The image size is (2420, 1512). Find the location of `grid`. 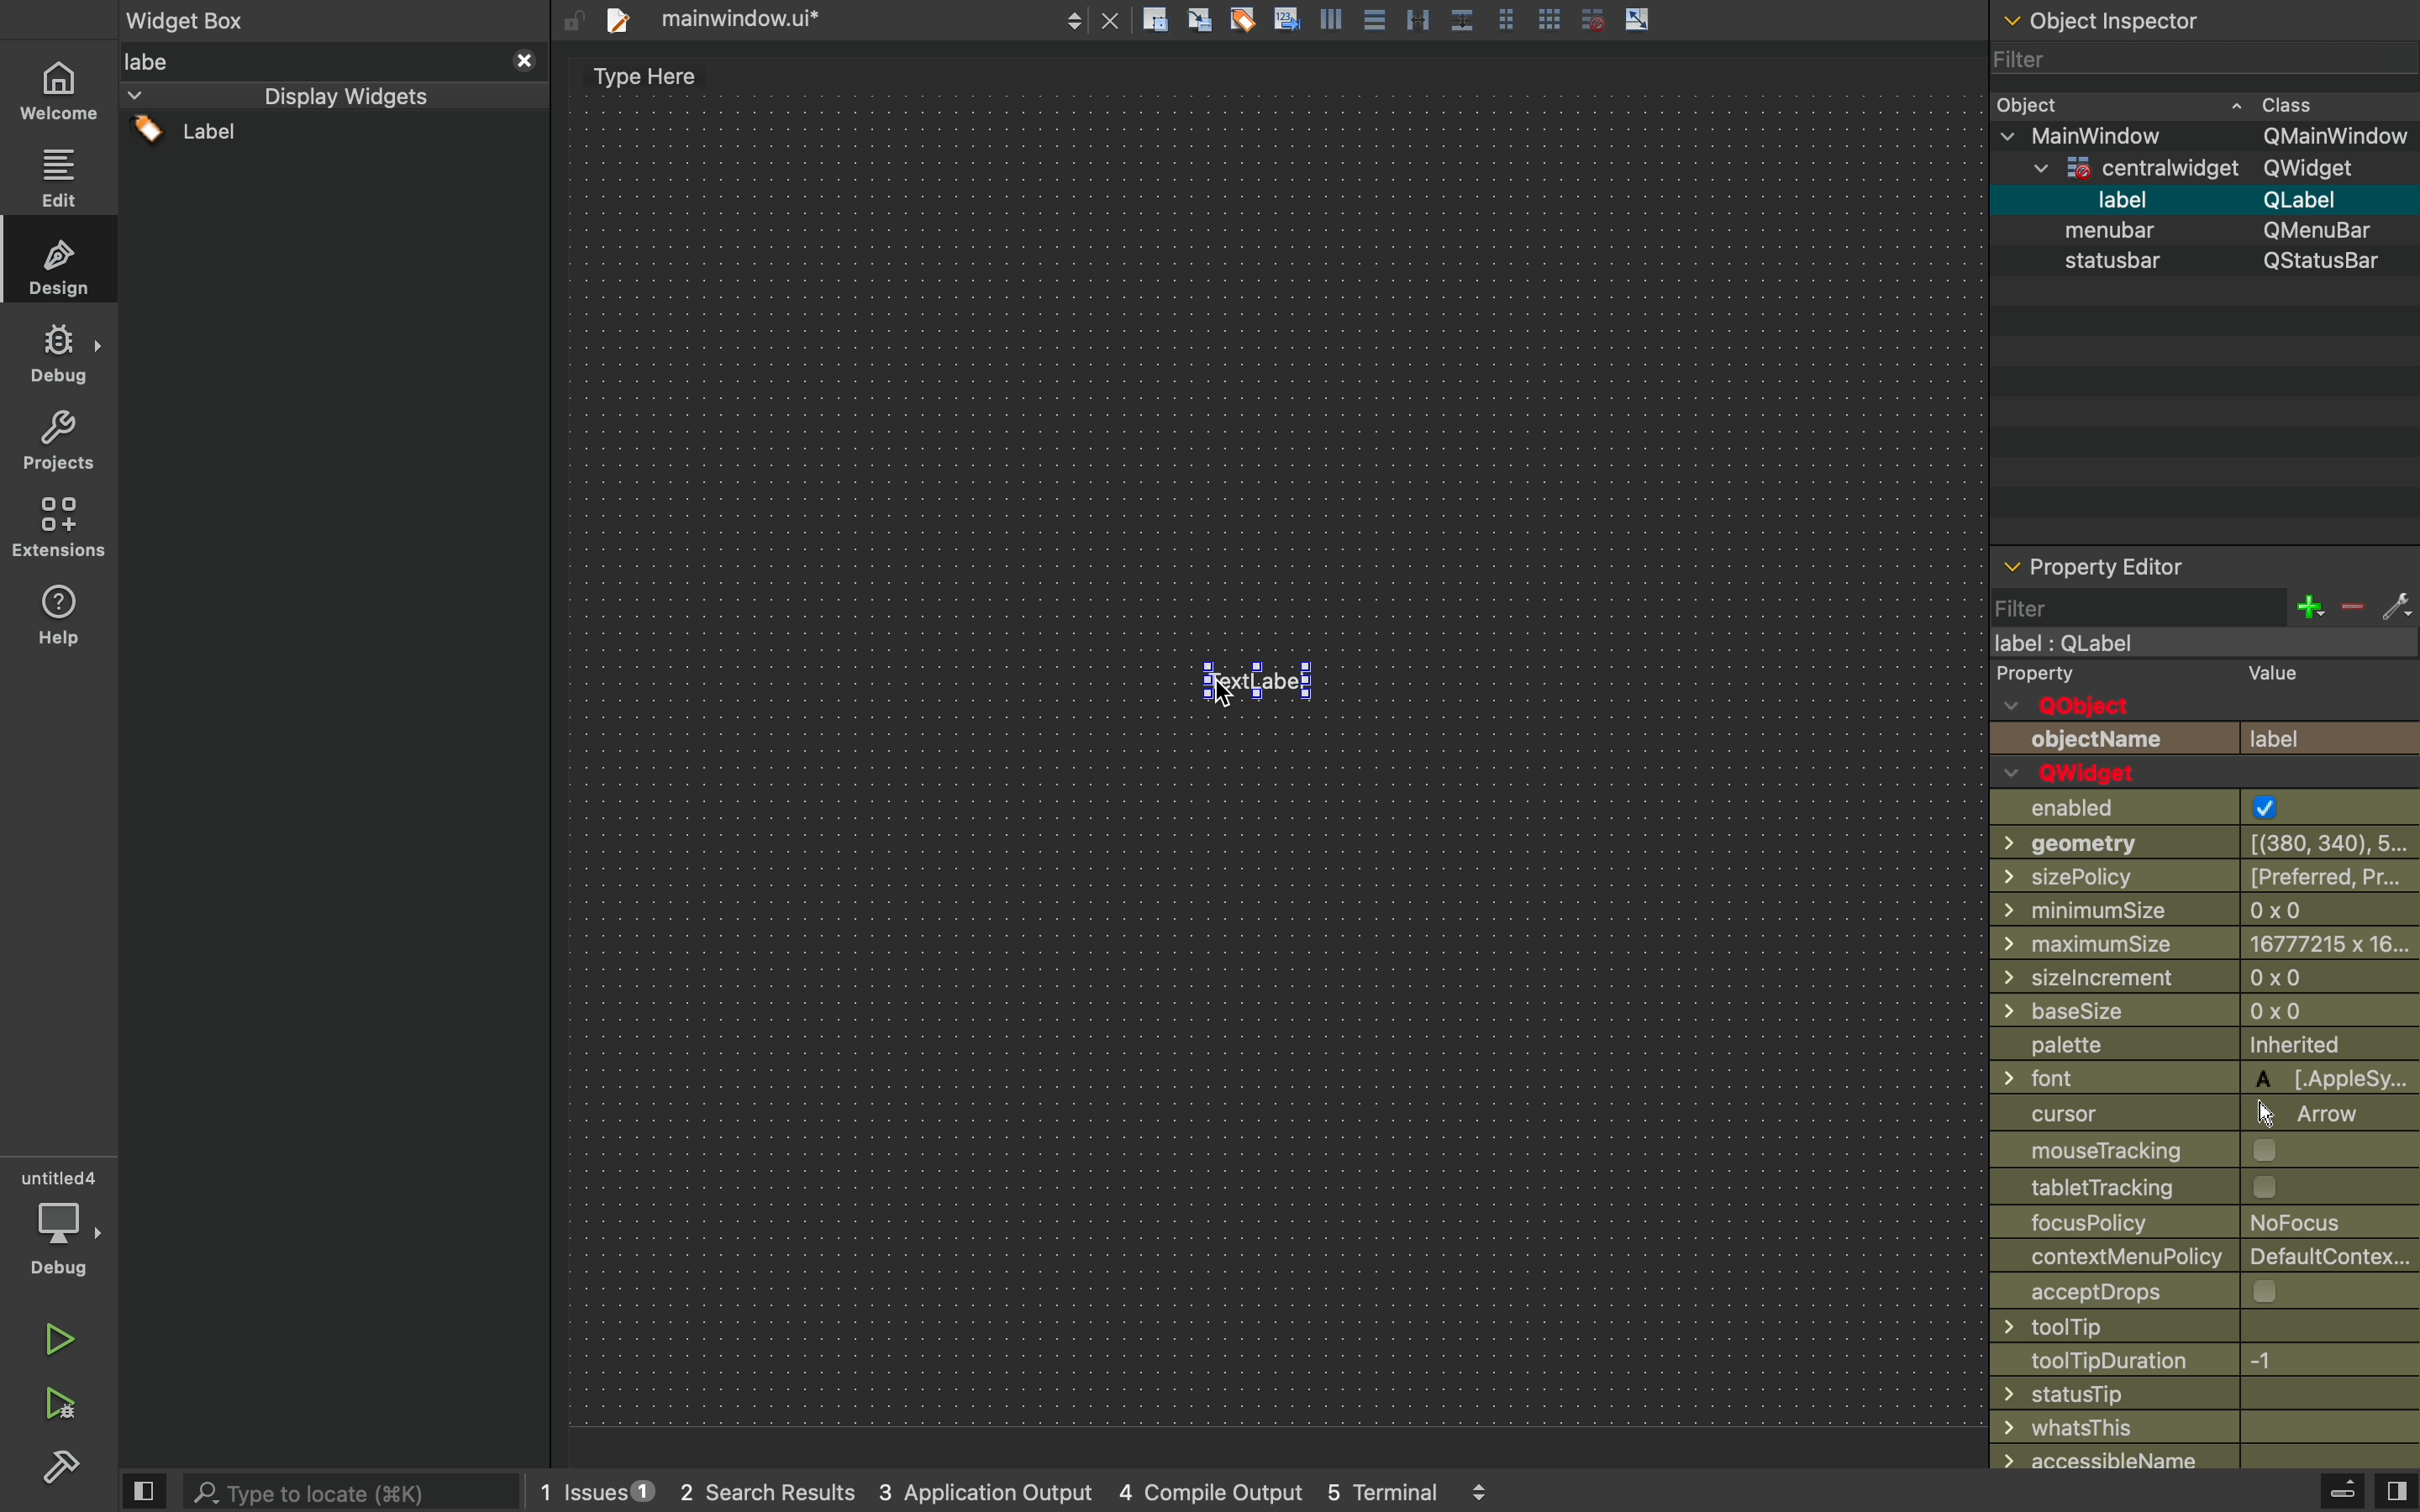

grid is located at coordinates (1591, 19).